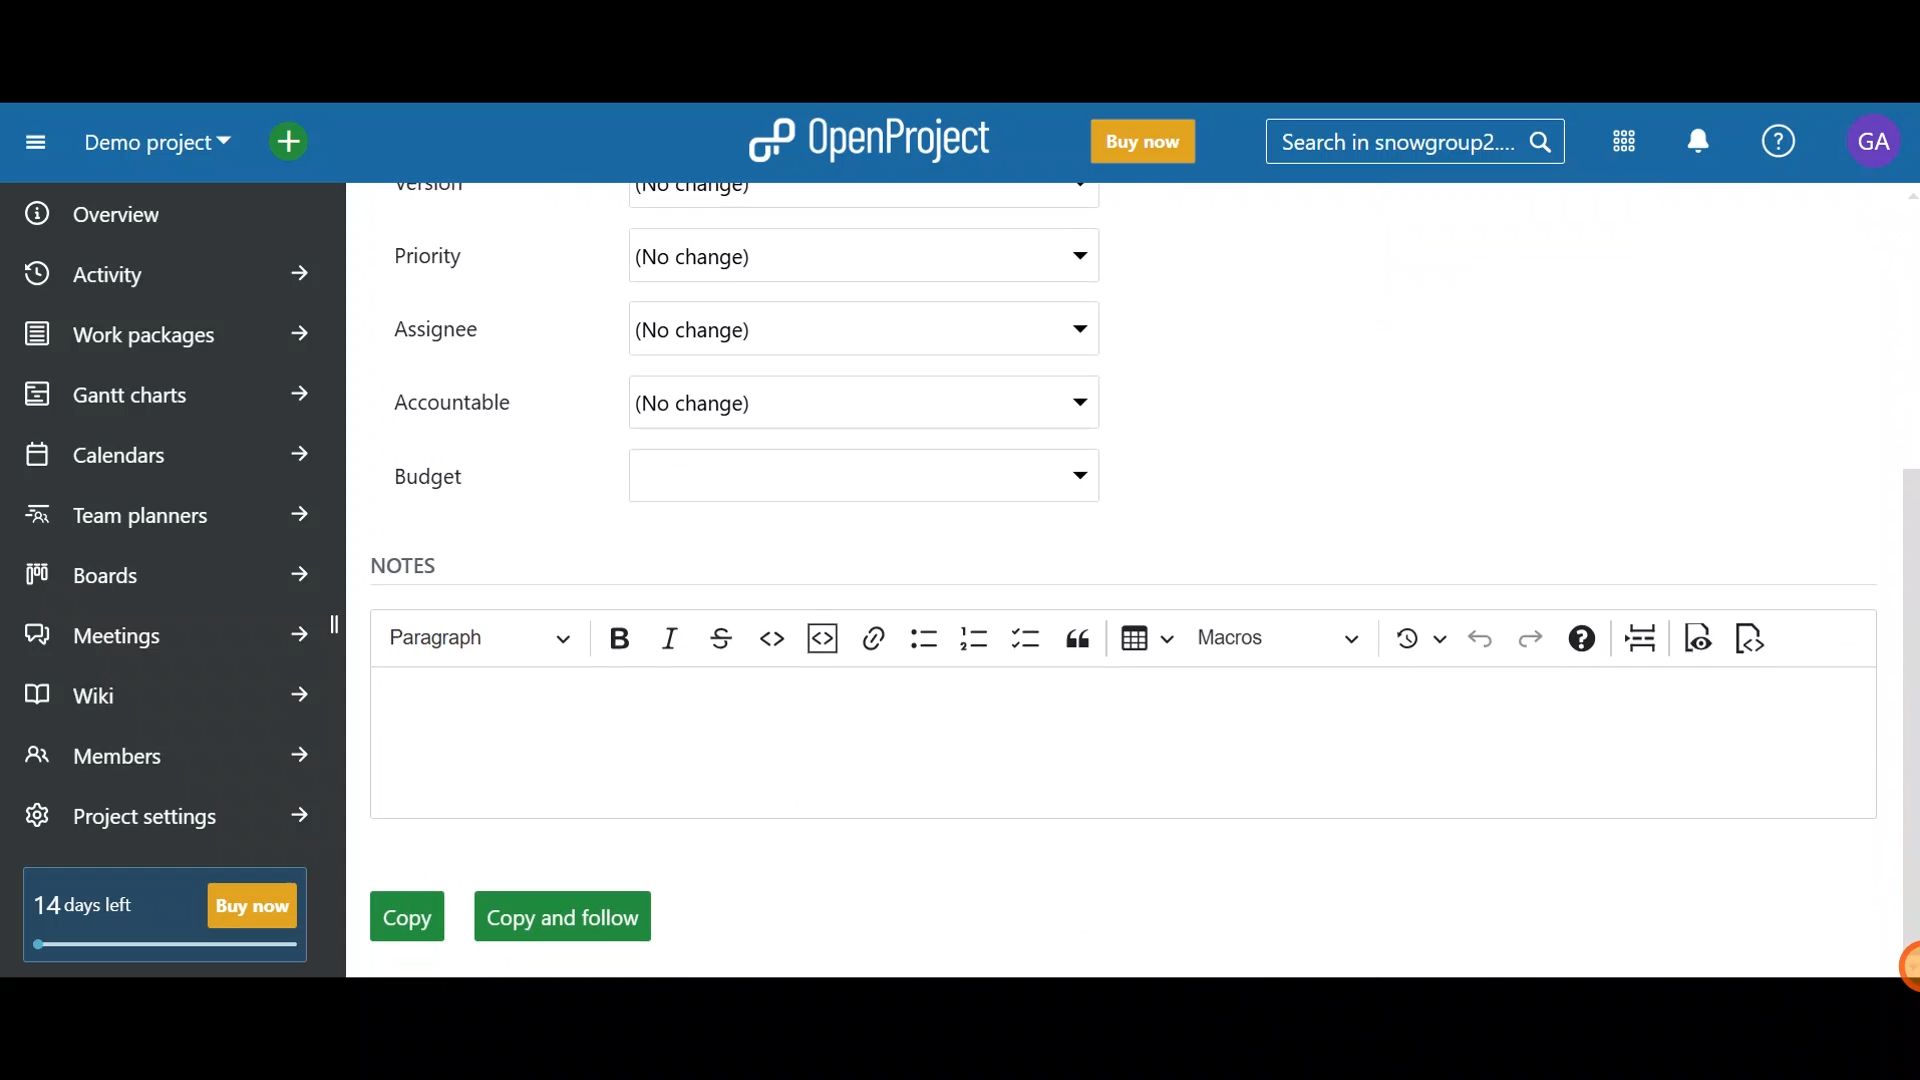 The image size is (1920, 1080). What do you see at coordinates (1780, 144) in the screenshot?
I see `Help` at bounding box center [1780, 144].